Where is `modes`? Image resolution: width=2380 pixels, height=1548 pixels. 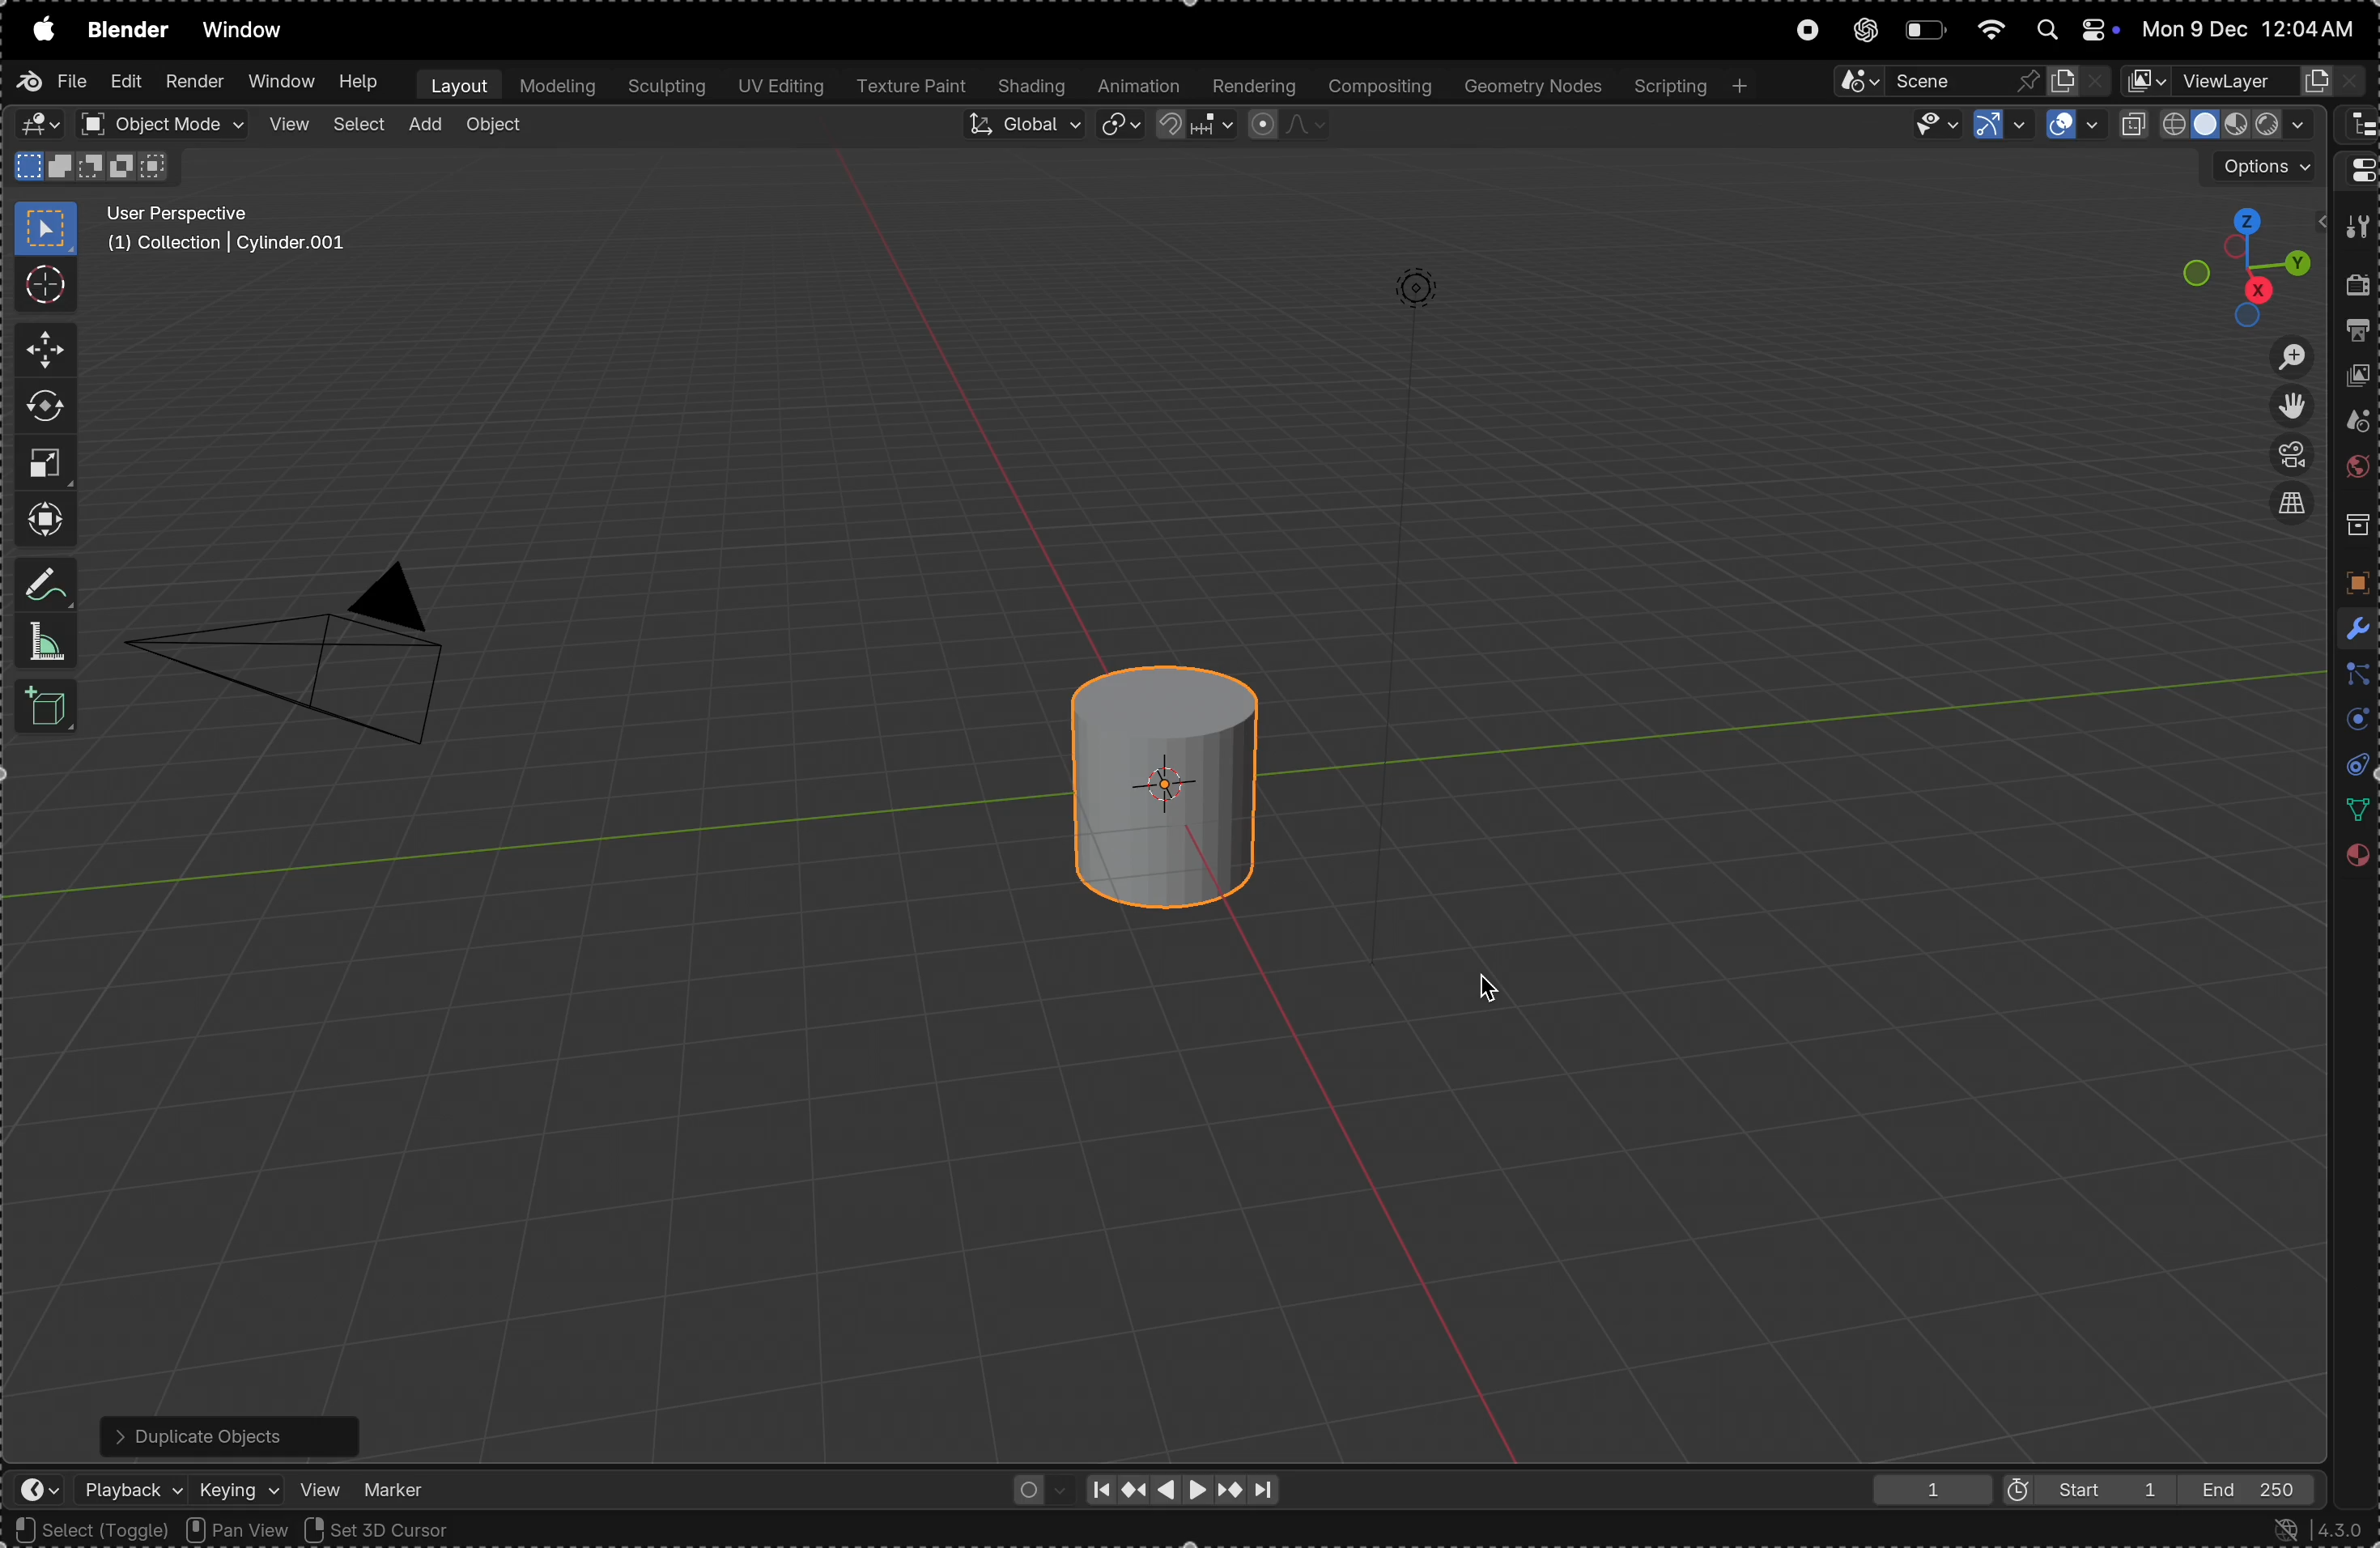 modes is located at coordinates (88, 164).